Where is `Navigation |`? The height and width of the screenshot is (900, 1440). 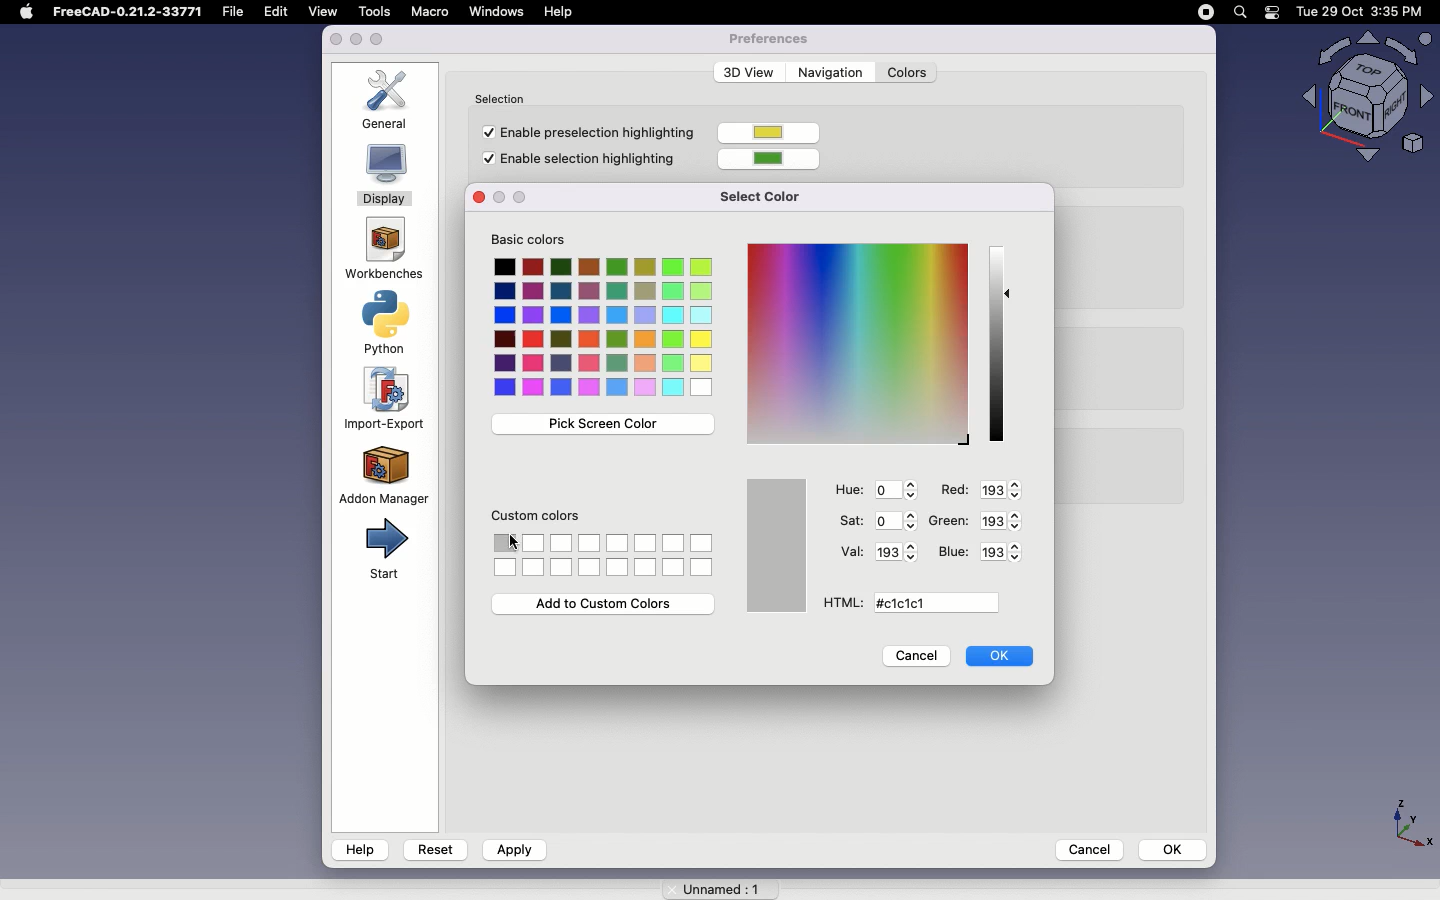
Navigation | is located at coordinates (828, 71).